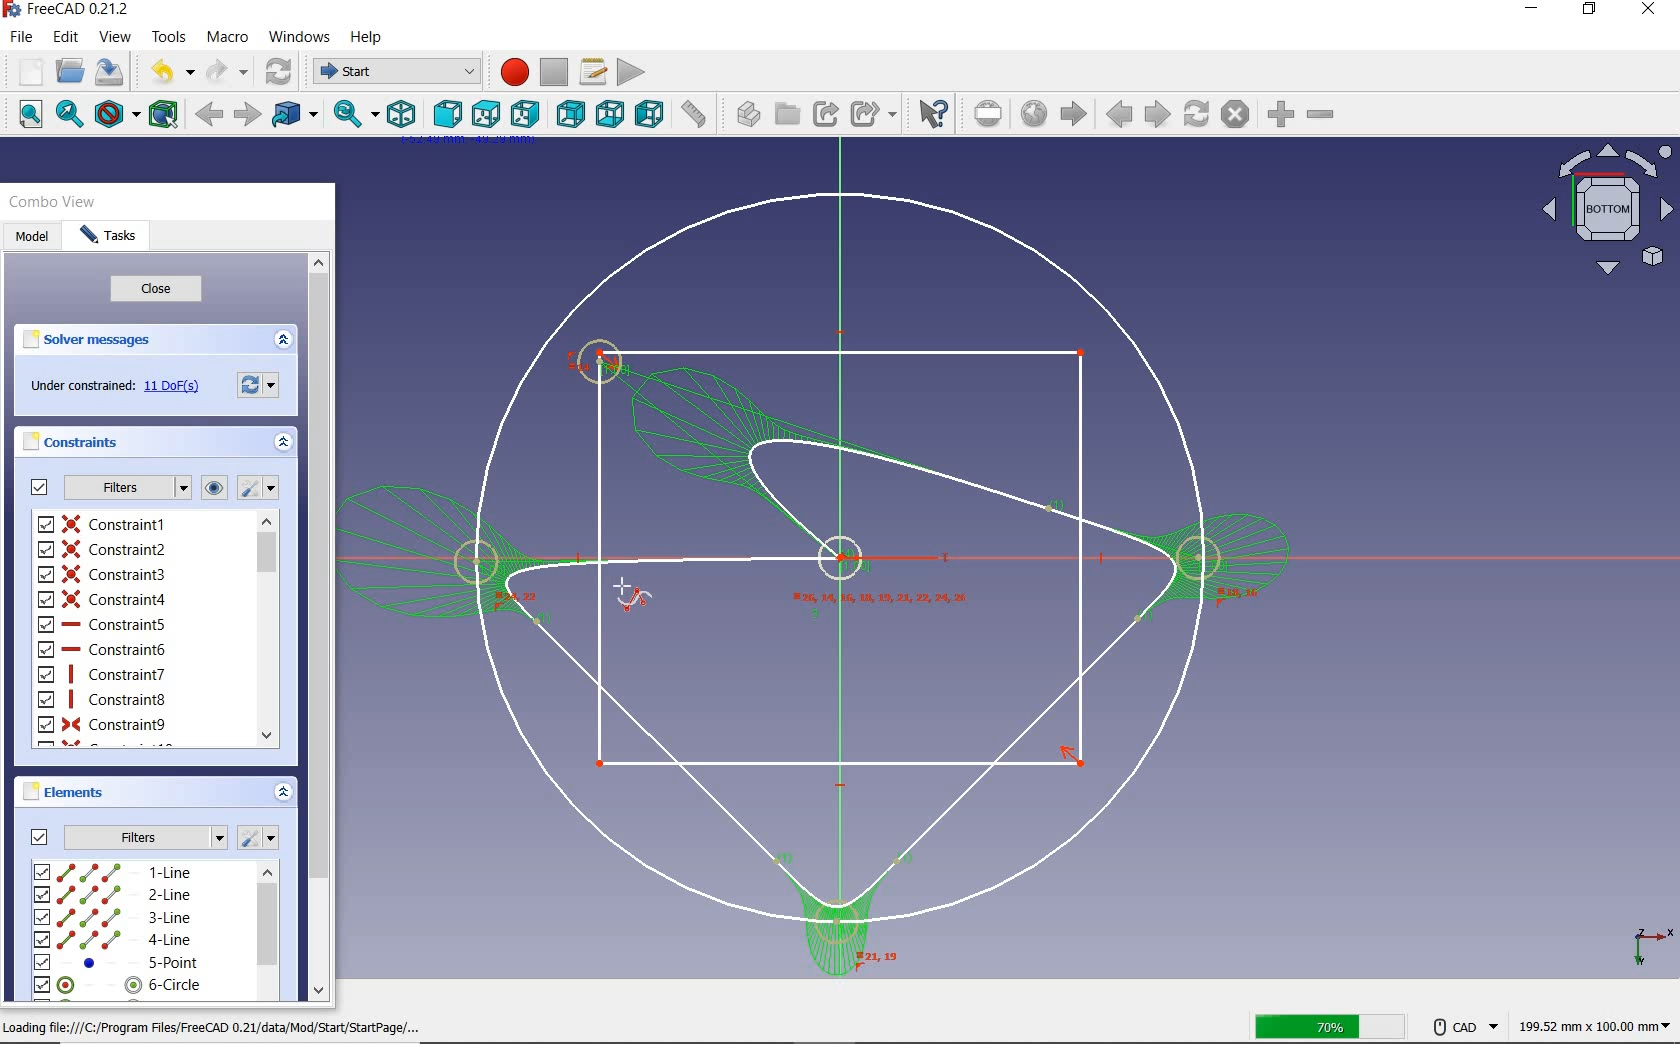 This screenshot has width=1680, height=1044. What do you see at coordinates (932, 114) in the screenshot?
I see `what's this?` at bounding box center [932, 114].